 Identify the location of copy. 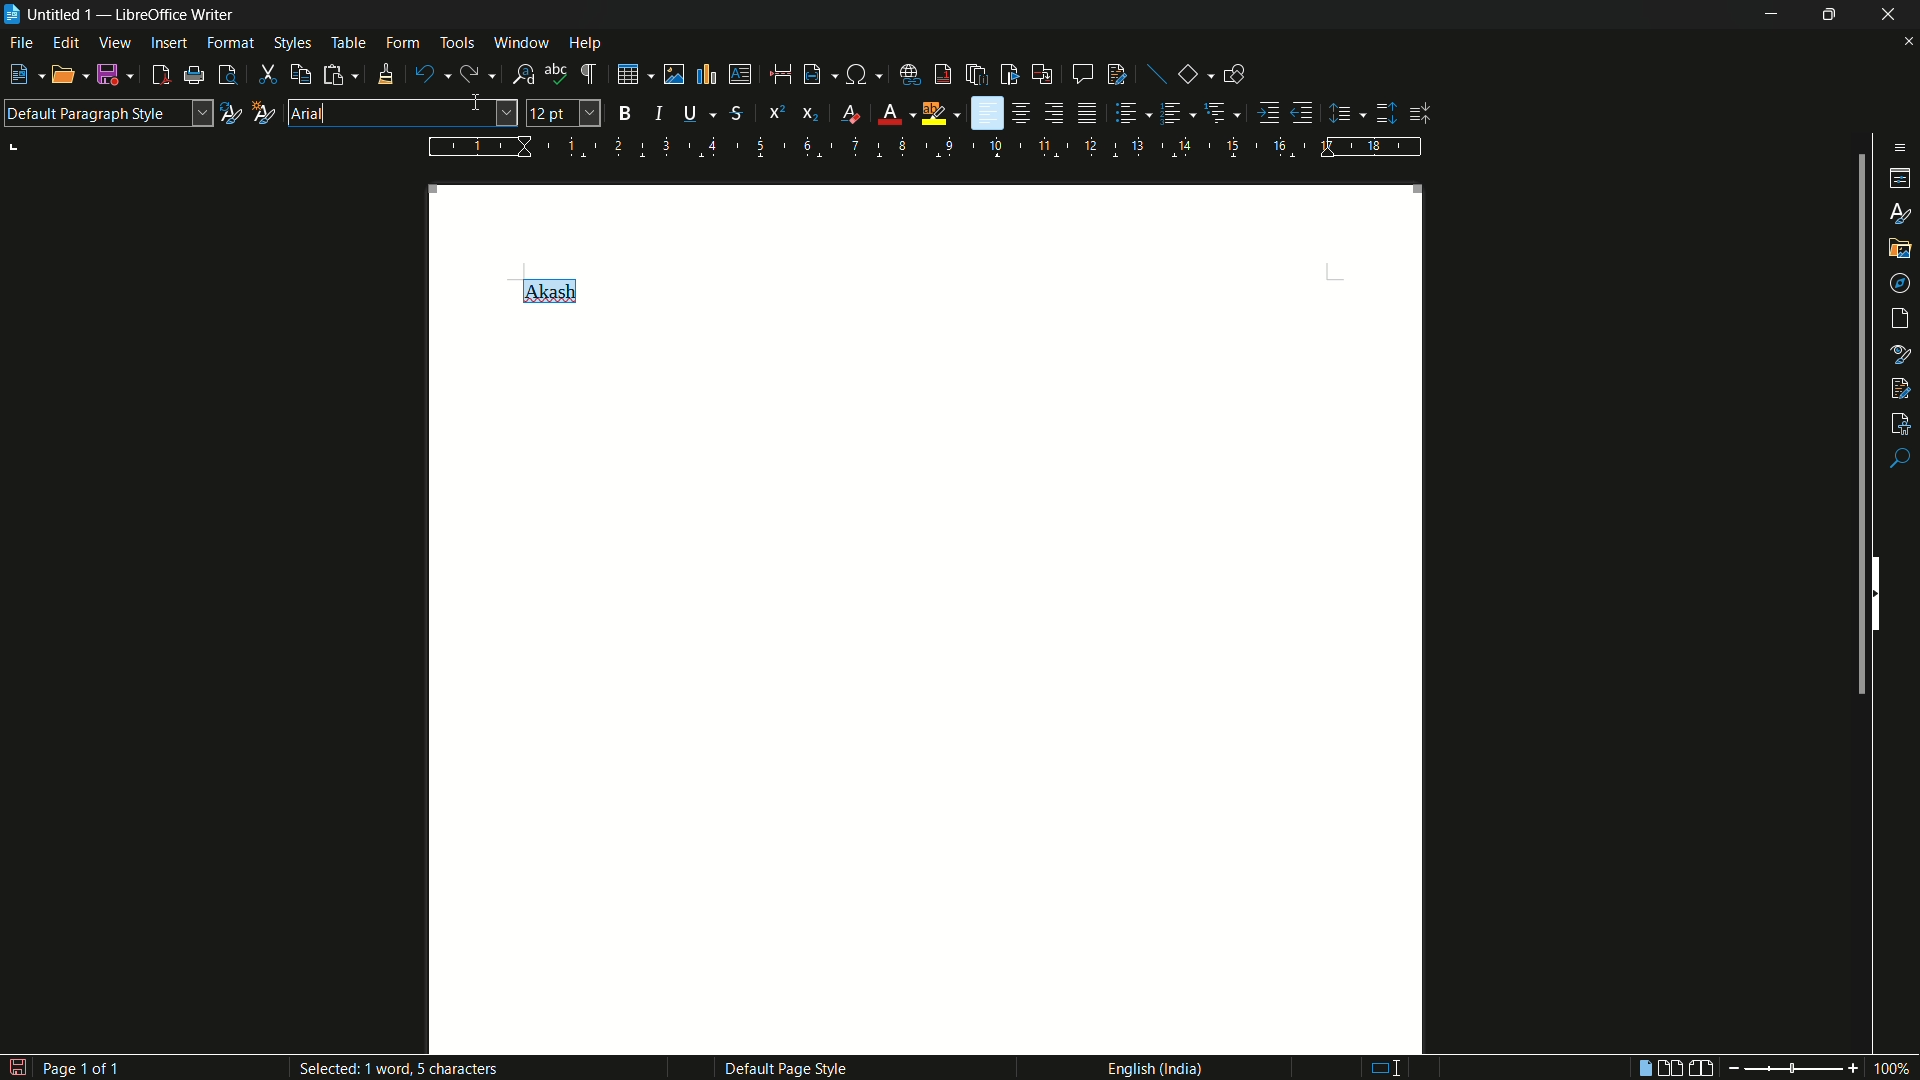
(301, 75).